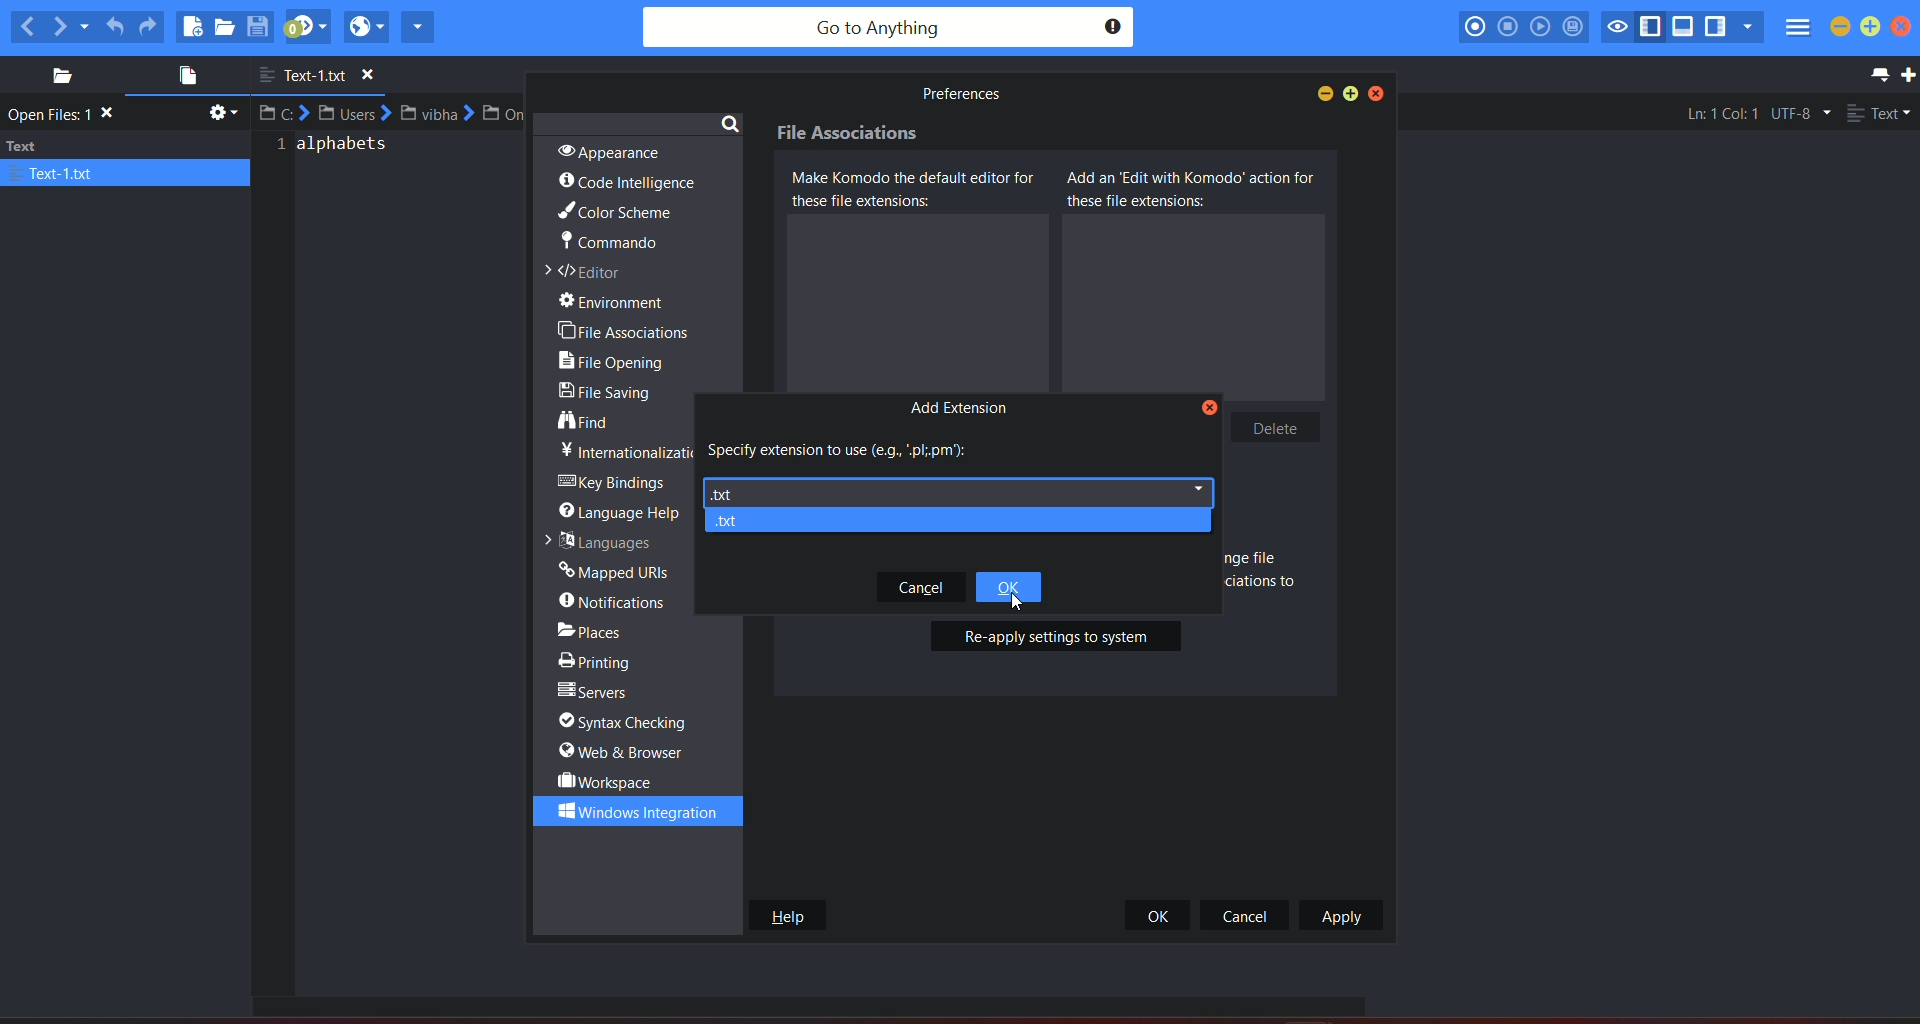 The image size is (1920, 1024). Describe the element at coordinates (1715, 29) in the screenshot. I see `show/hide right pane` at that location.